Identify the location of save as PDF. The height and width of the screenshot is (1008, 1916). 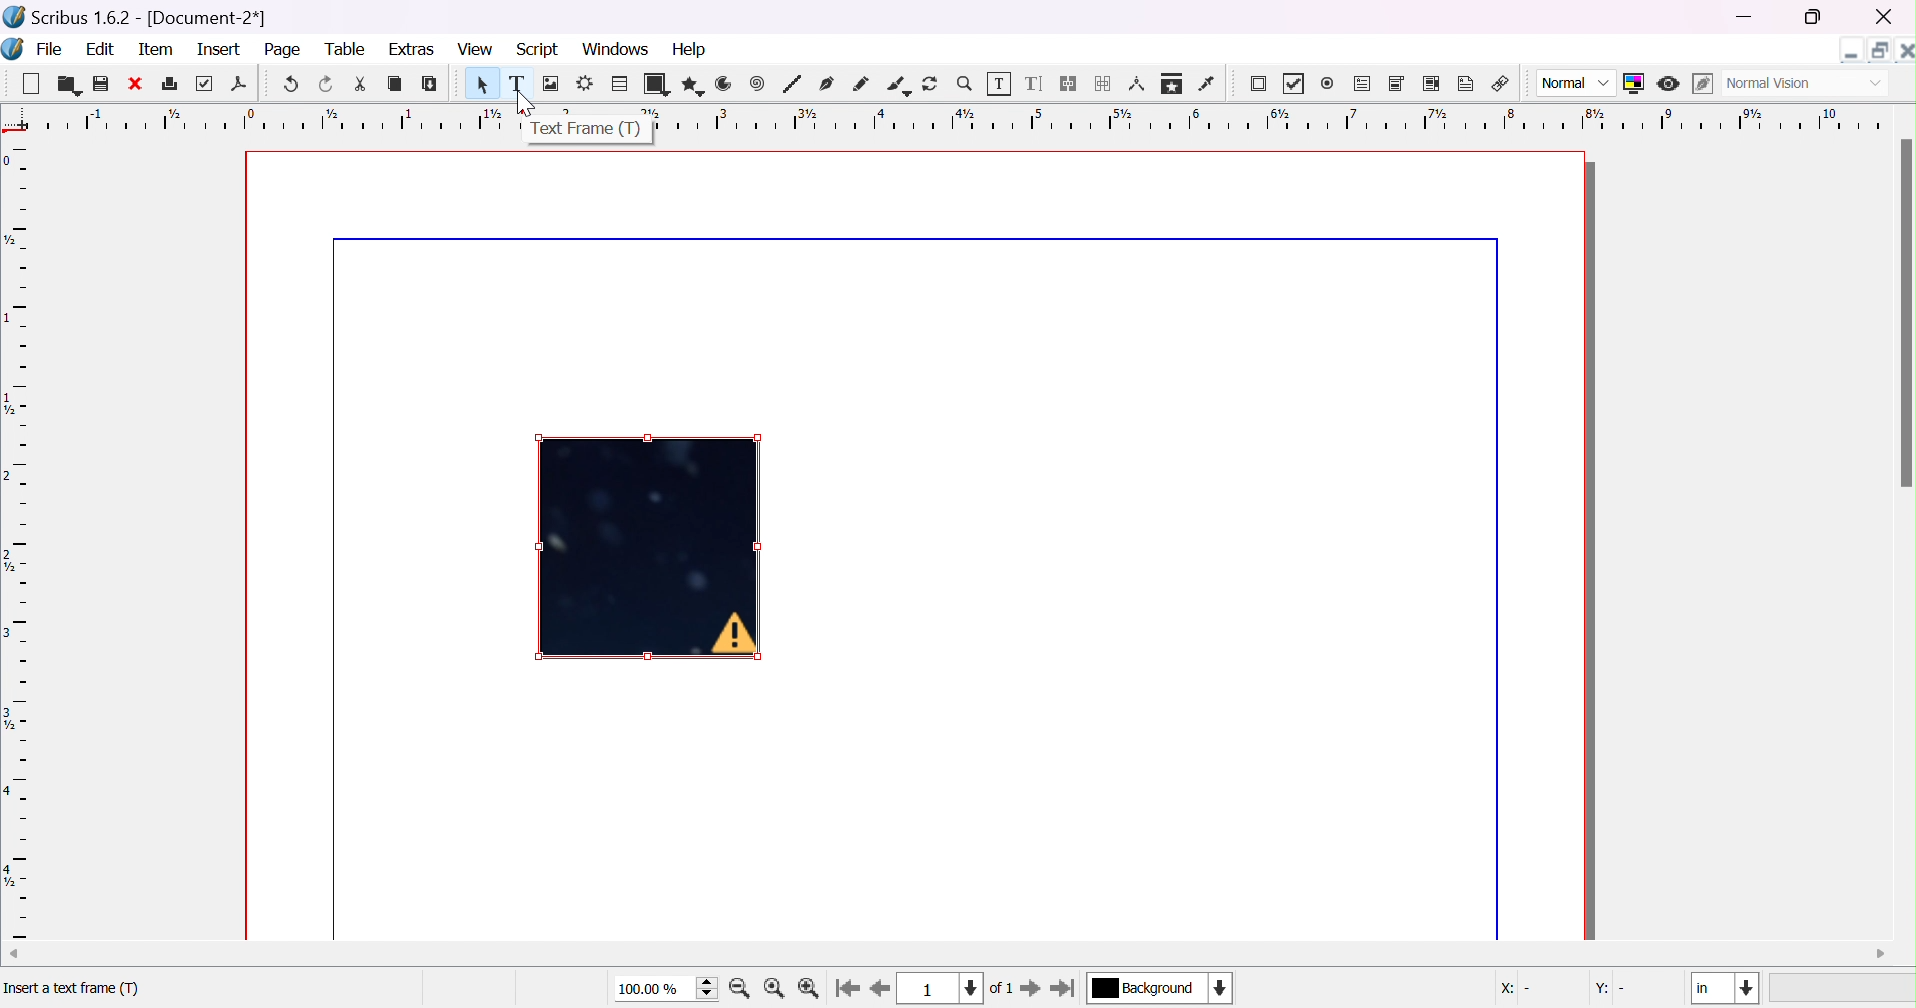
(238, 86).